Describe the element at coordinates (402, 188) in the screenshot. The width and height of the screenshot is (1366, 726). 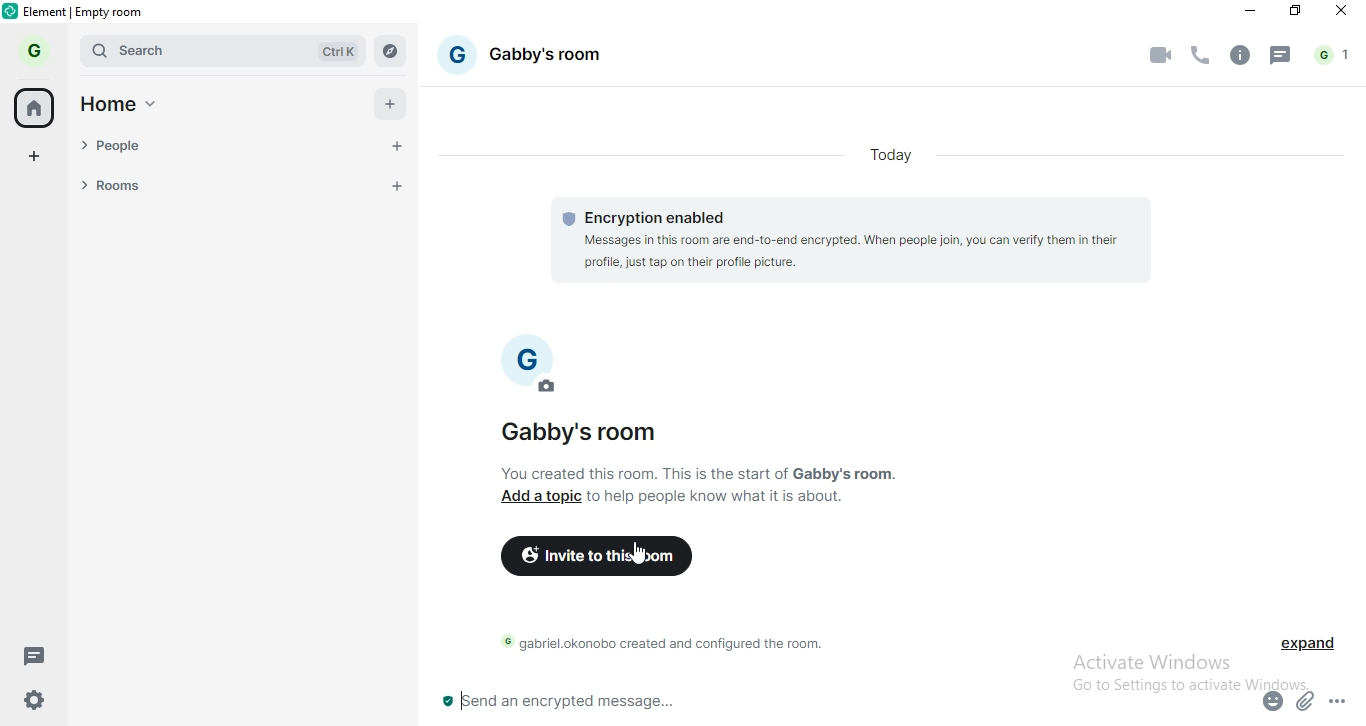
I see `add room` at that location.